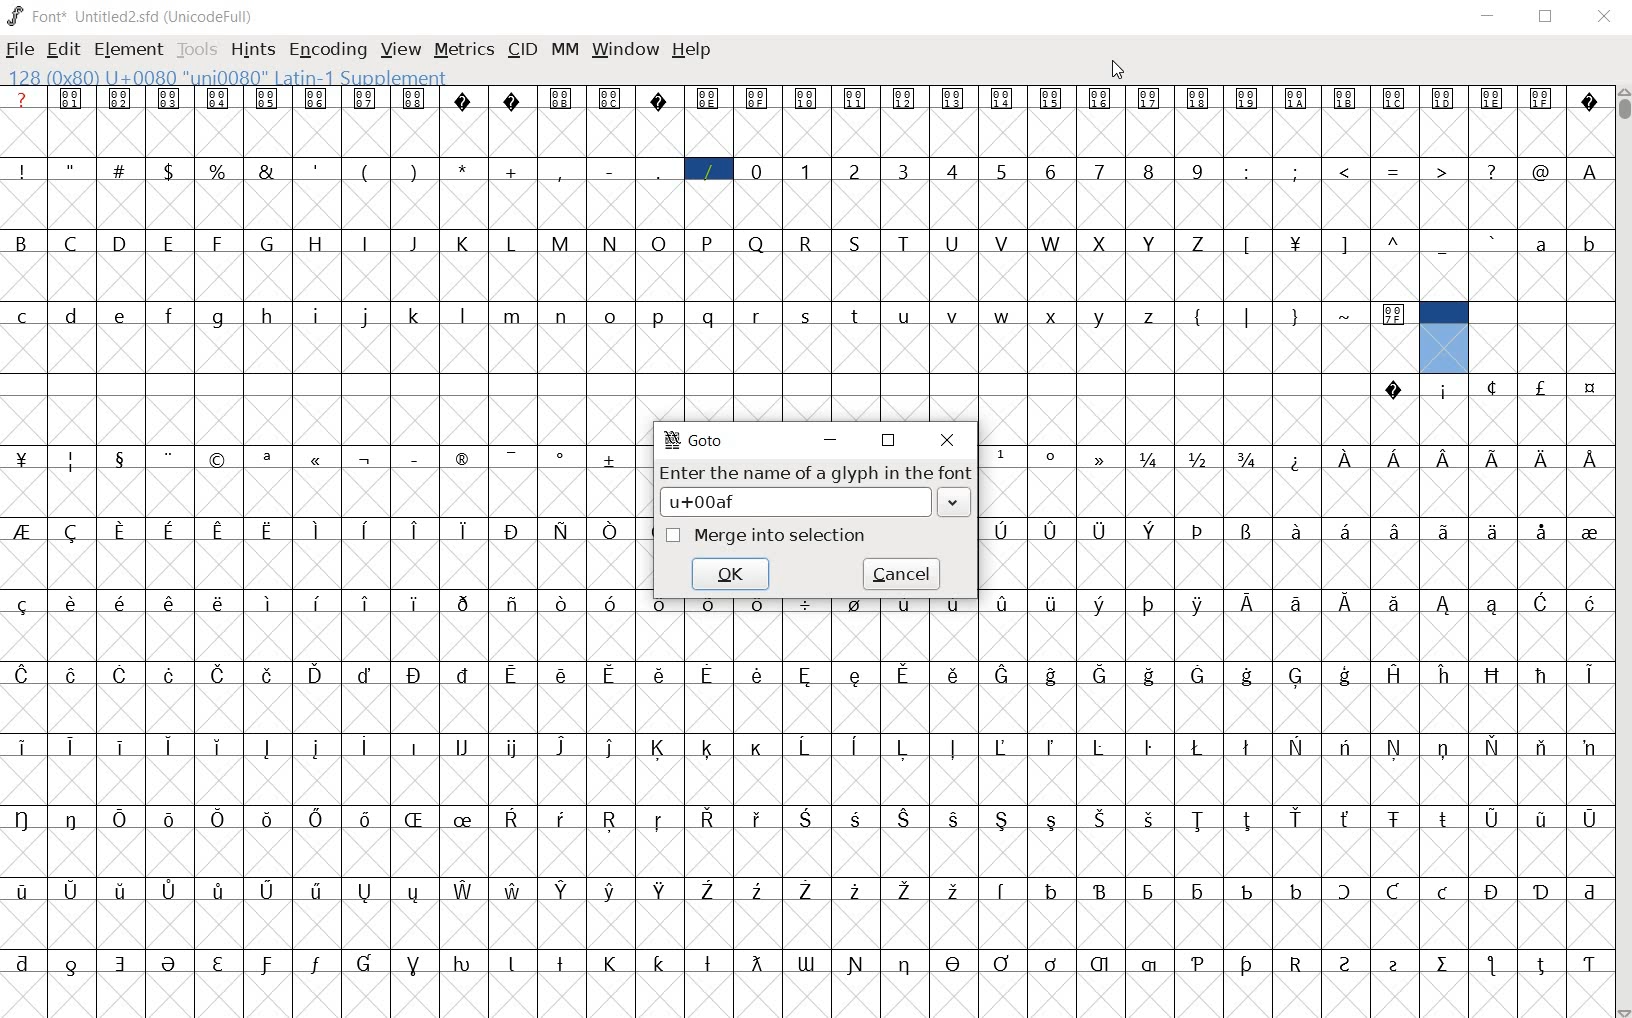  I want to click on Symbol, so click(414, 458).